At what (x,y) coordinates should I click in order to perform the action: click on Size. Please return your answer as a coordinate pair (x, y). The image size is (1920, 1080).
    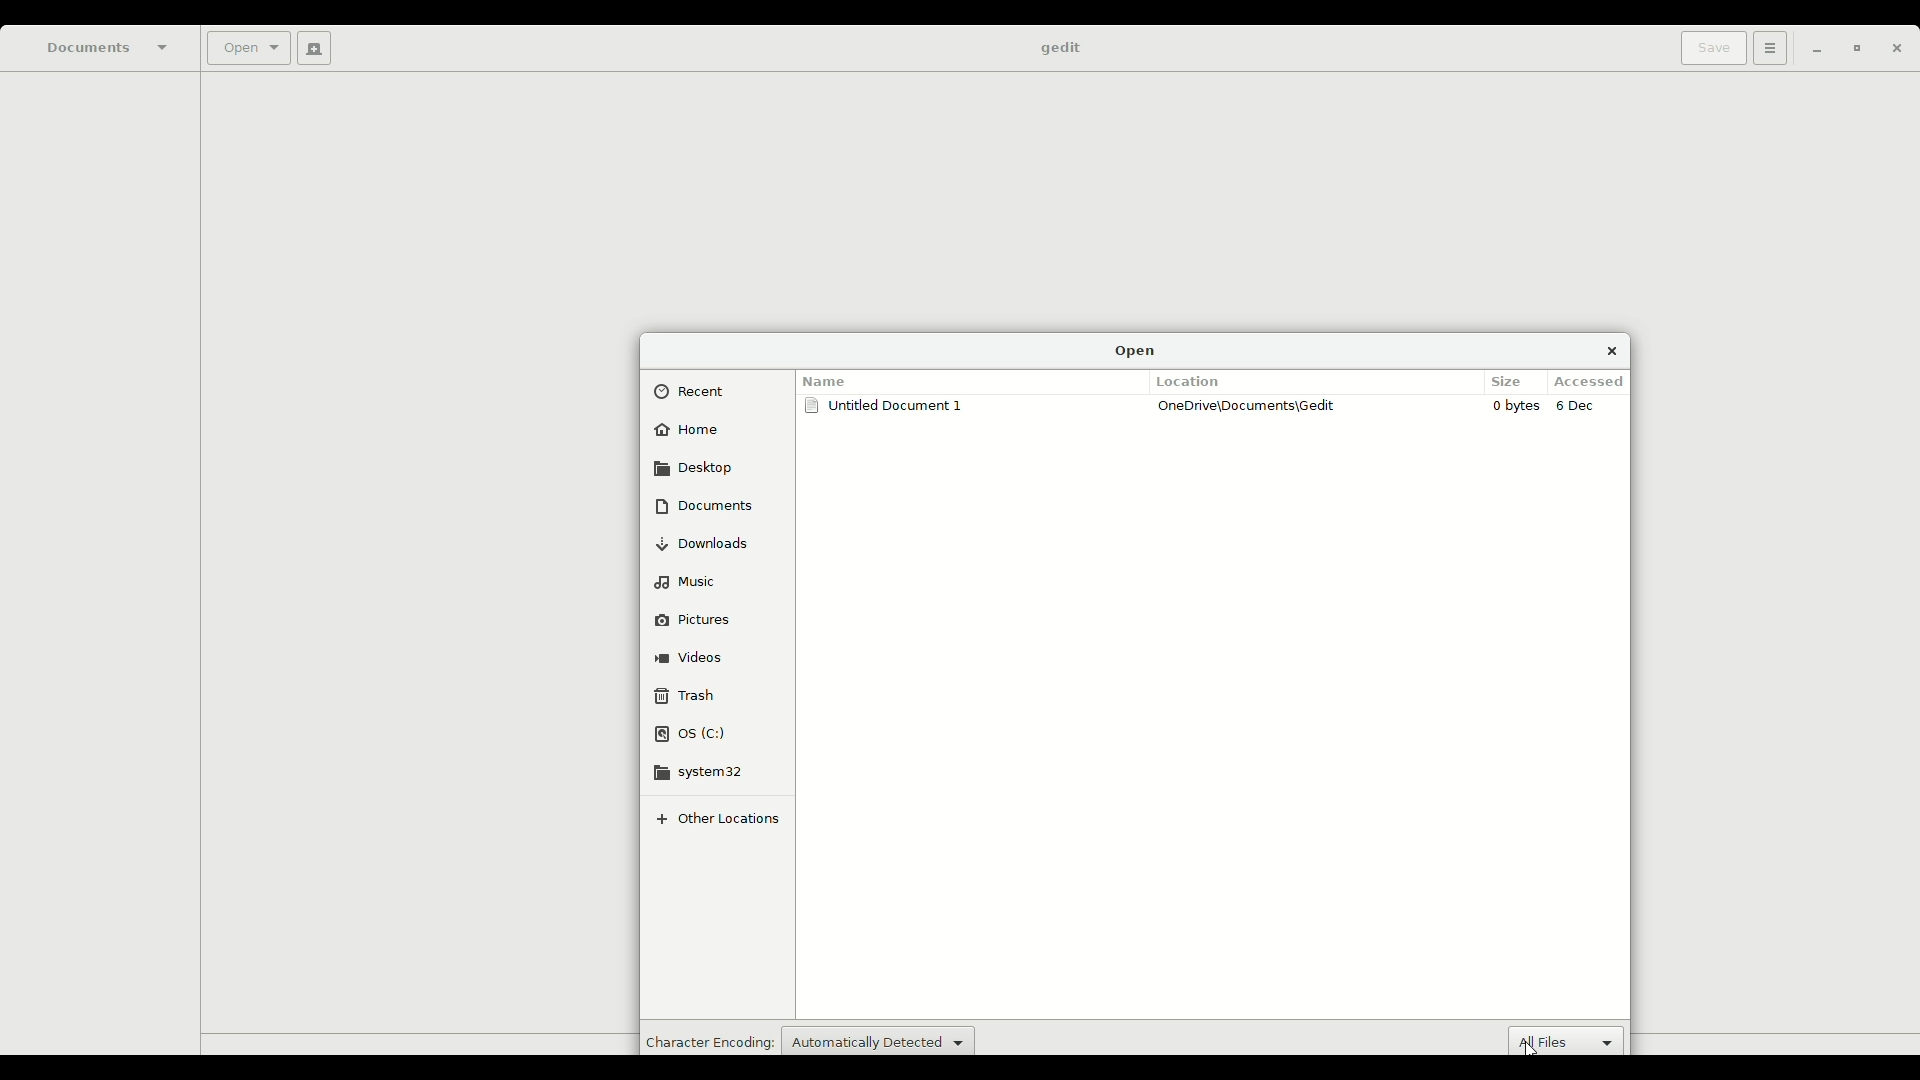
    Looking at the image, I should click on (1511, 380).